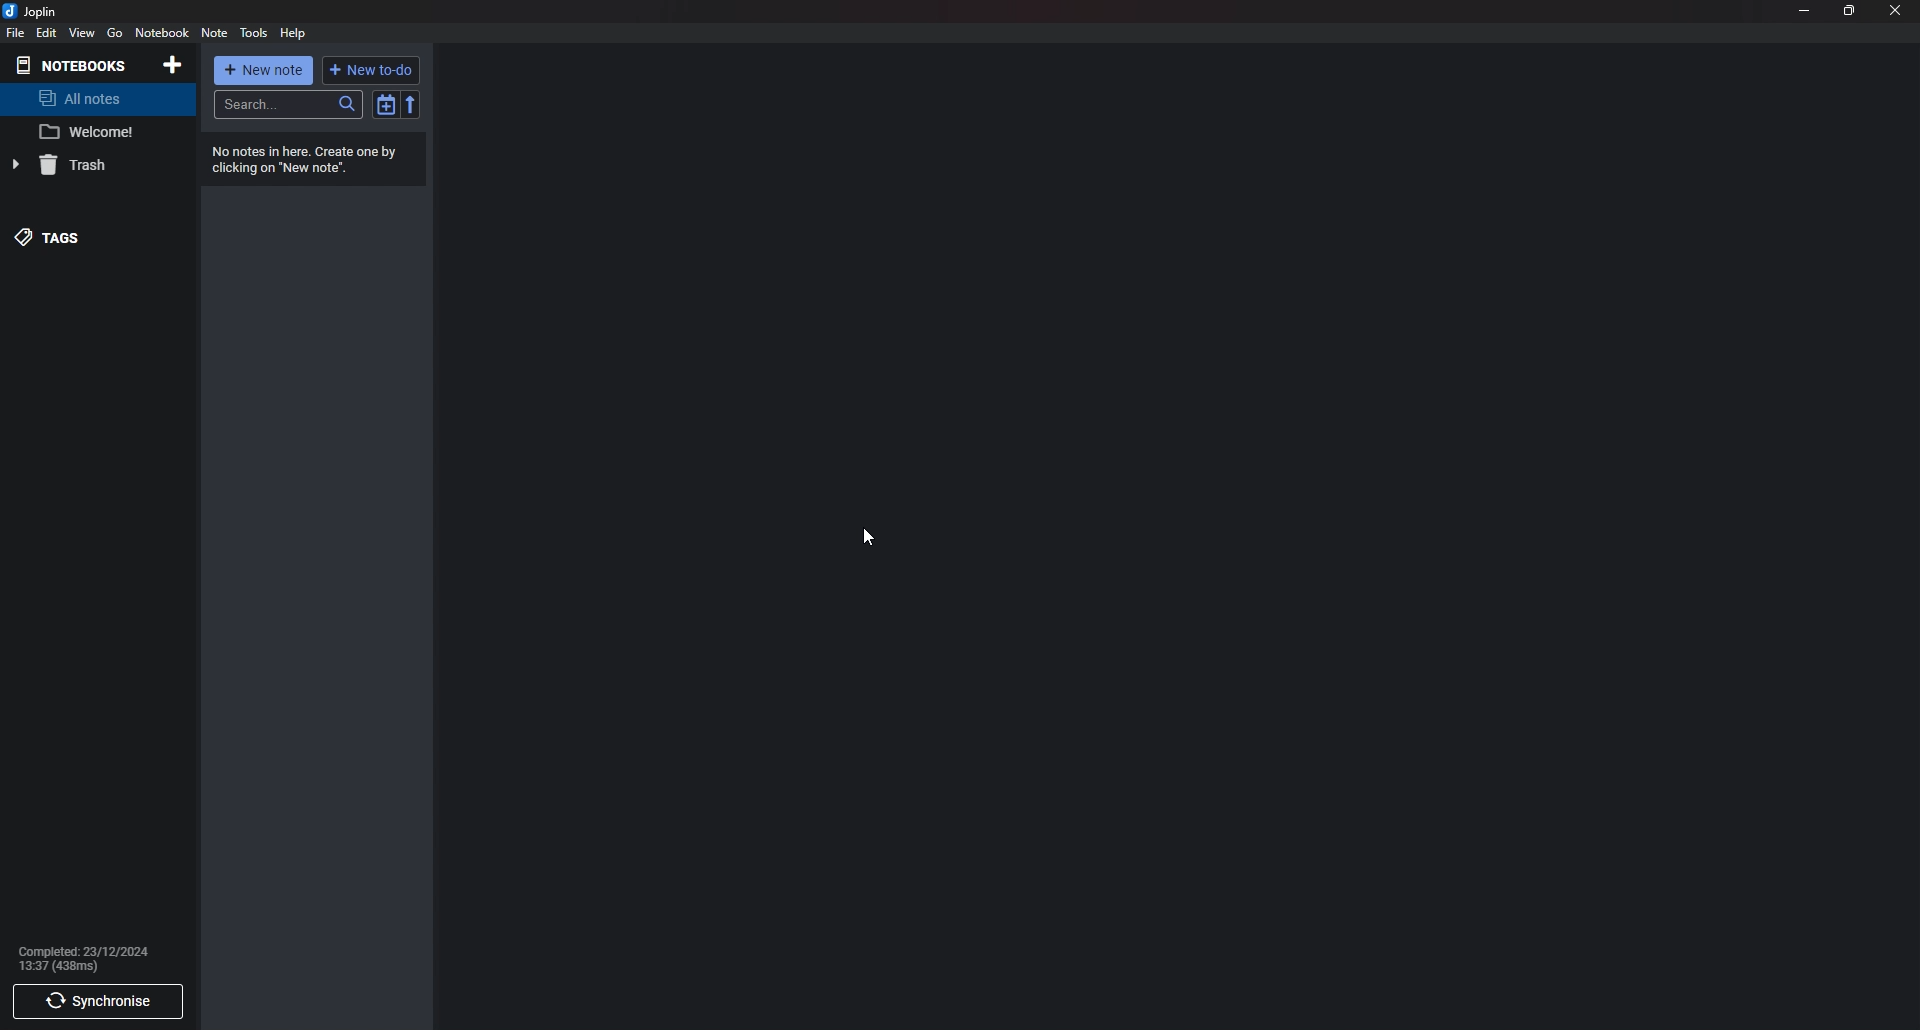 This screenshot has width=1920, height=1030. Describe the element at coordinates (1893, 10) in the screenshot. I see `close` at that location.